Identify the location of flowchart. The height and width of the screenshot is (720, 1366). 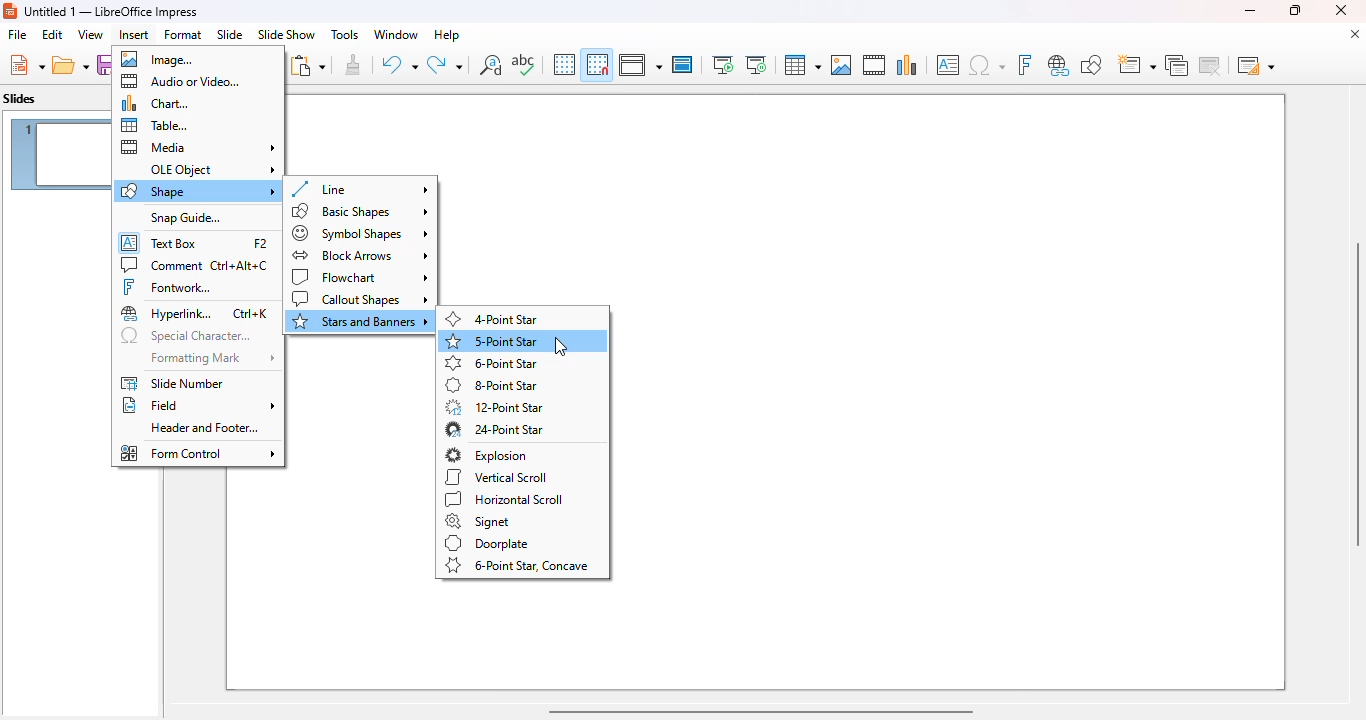
(360, 277).